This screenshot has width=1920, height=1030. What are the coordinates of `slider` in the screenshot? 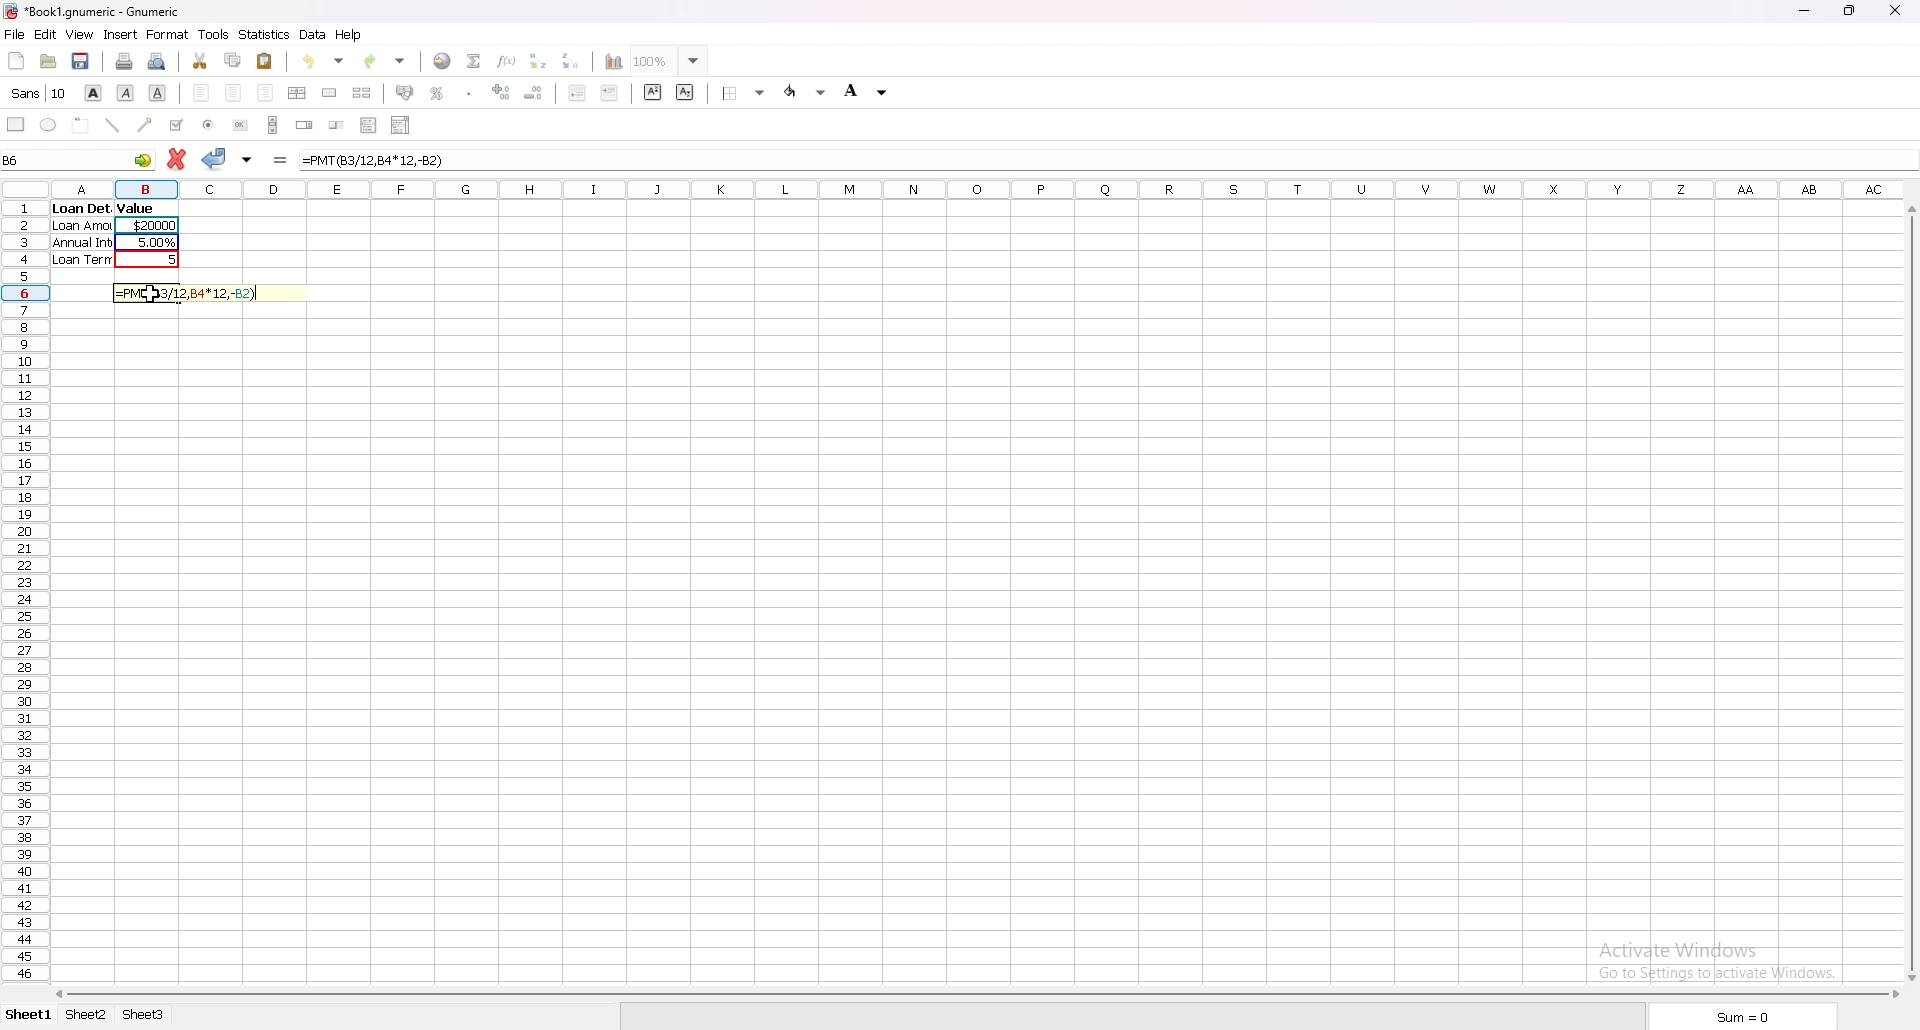 It's located at (338, 126).